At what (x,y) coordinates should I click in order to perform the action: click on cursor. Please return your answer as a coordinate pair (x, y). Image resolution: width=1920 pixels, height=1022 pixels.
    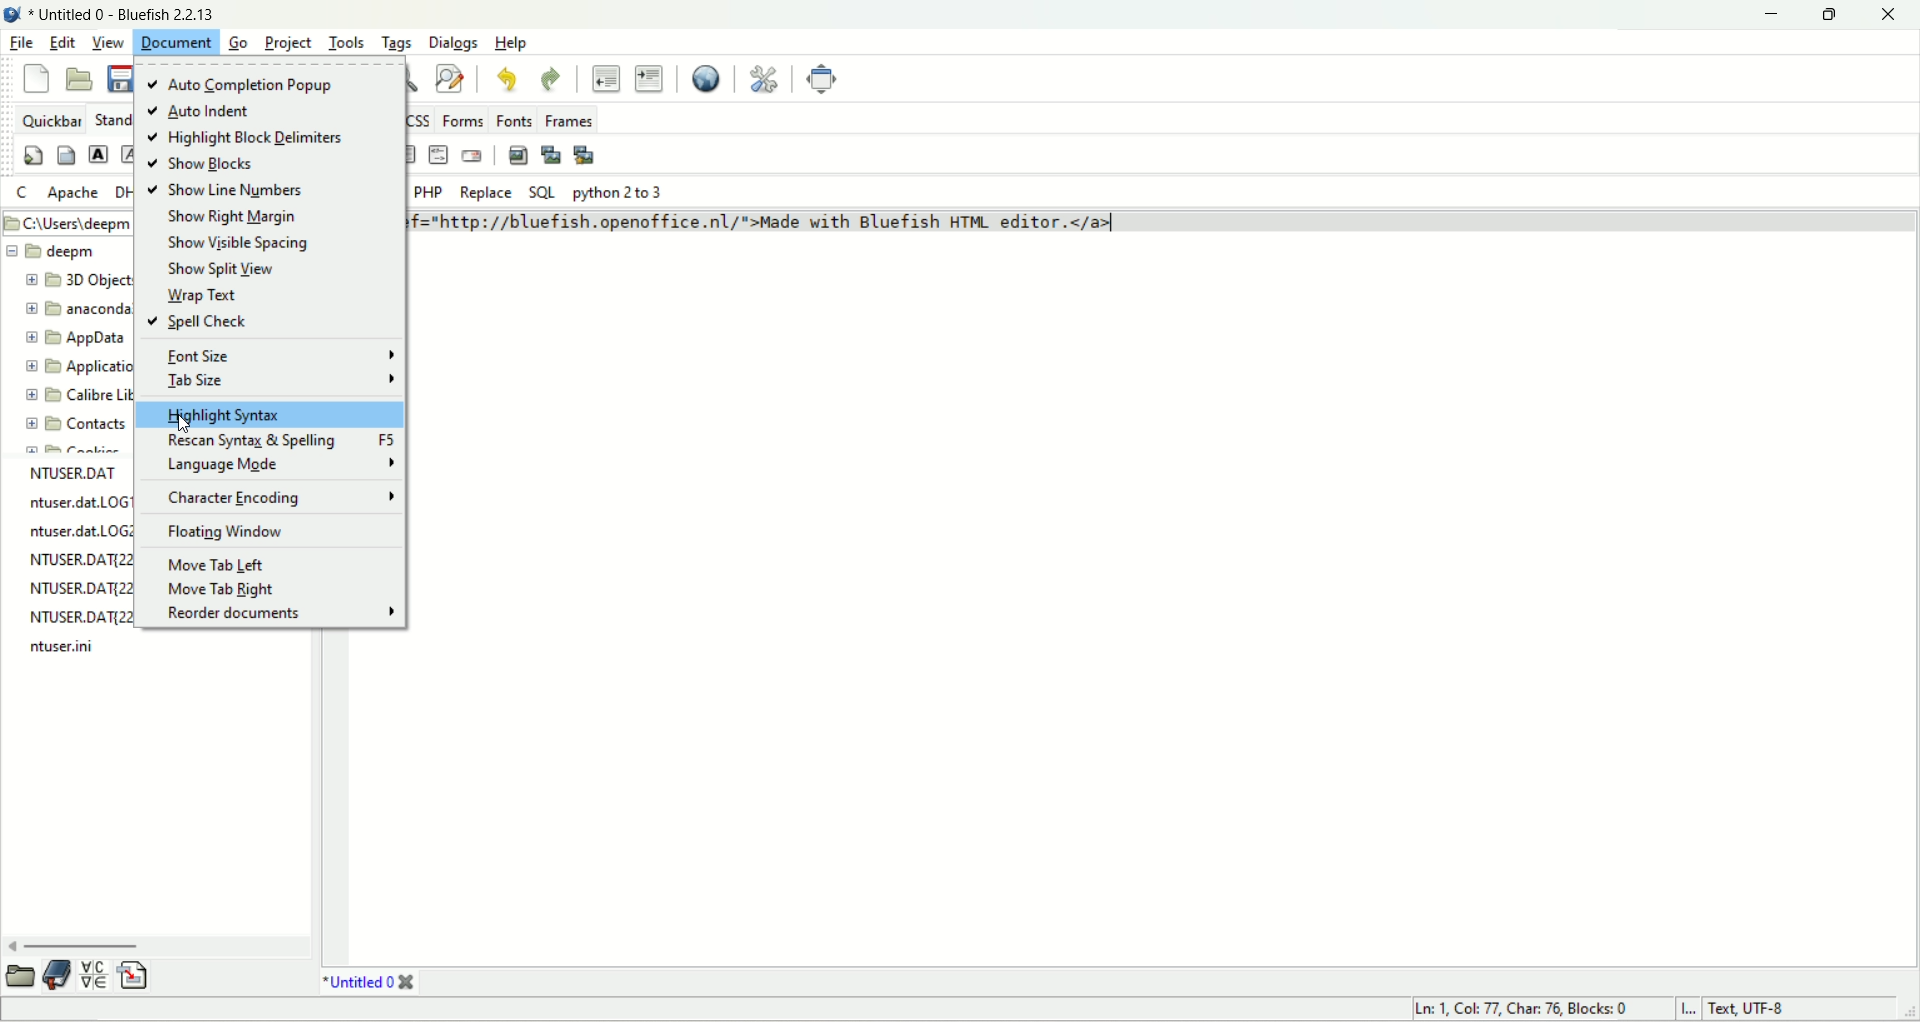
    Looking at the image, I should click on (189, 428).